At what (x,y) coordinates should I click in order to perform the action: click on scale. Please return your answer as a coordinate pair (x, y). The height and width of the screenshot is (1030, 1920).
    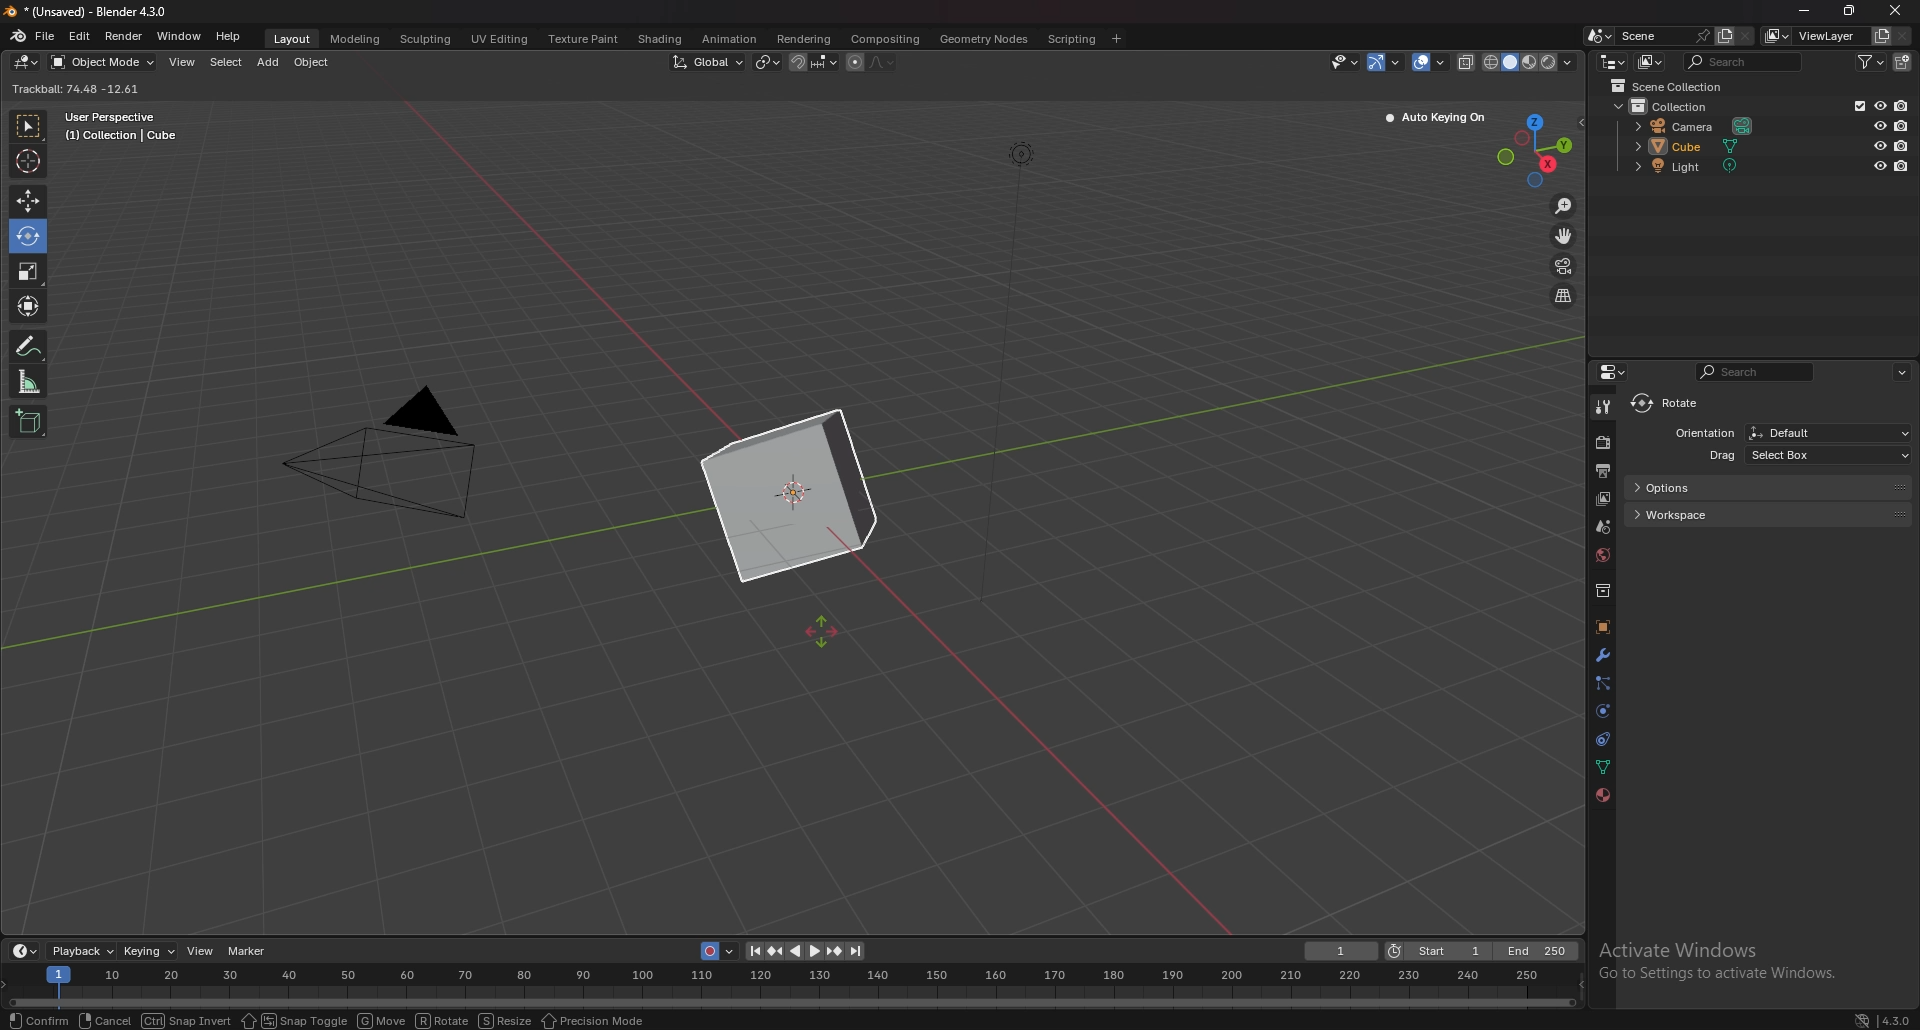
    Looking at the image, I should click on (27, 272).